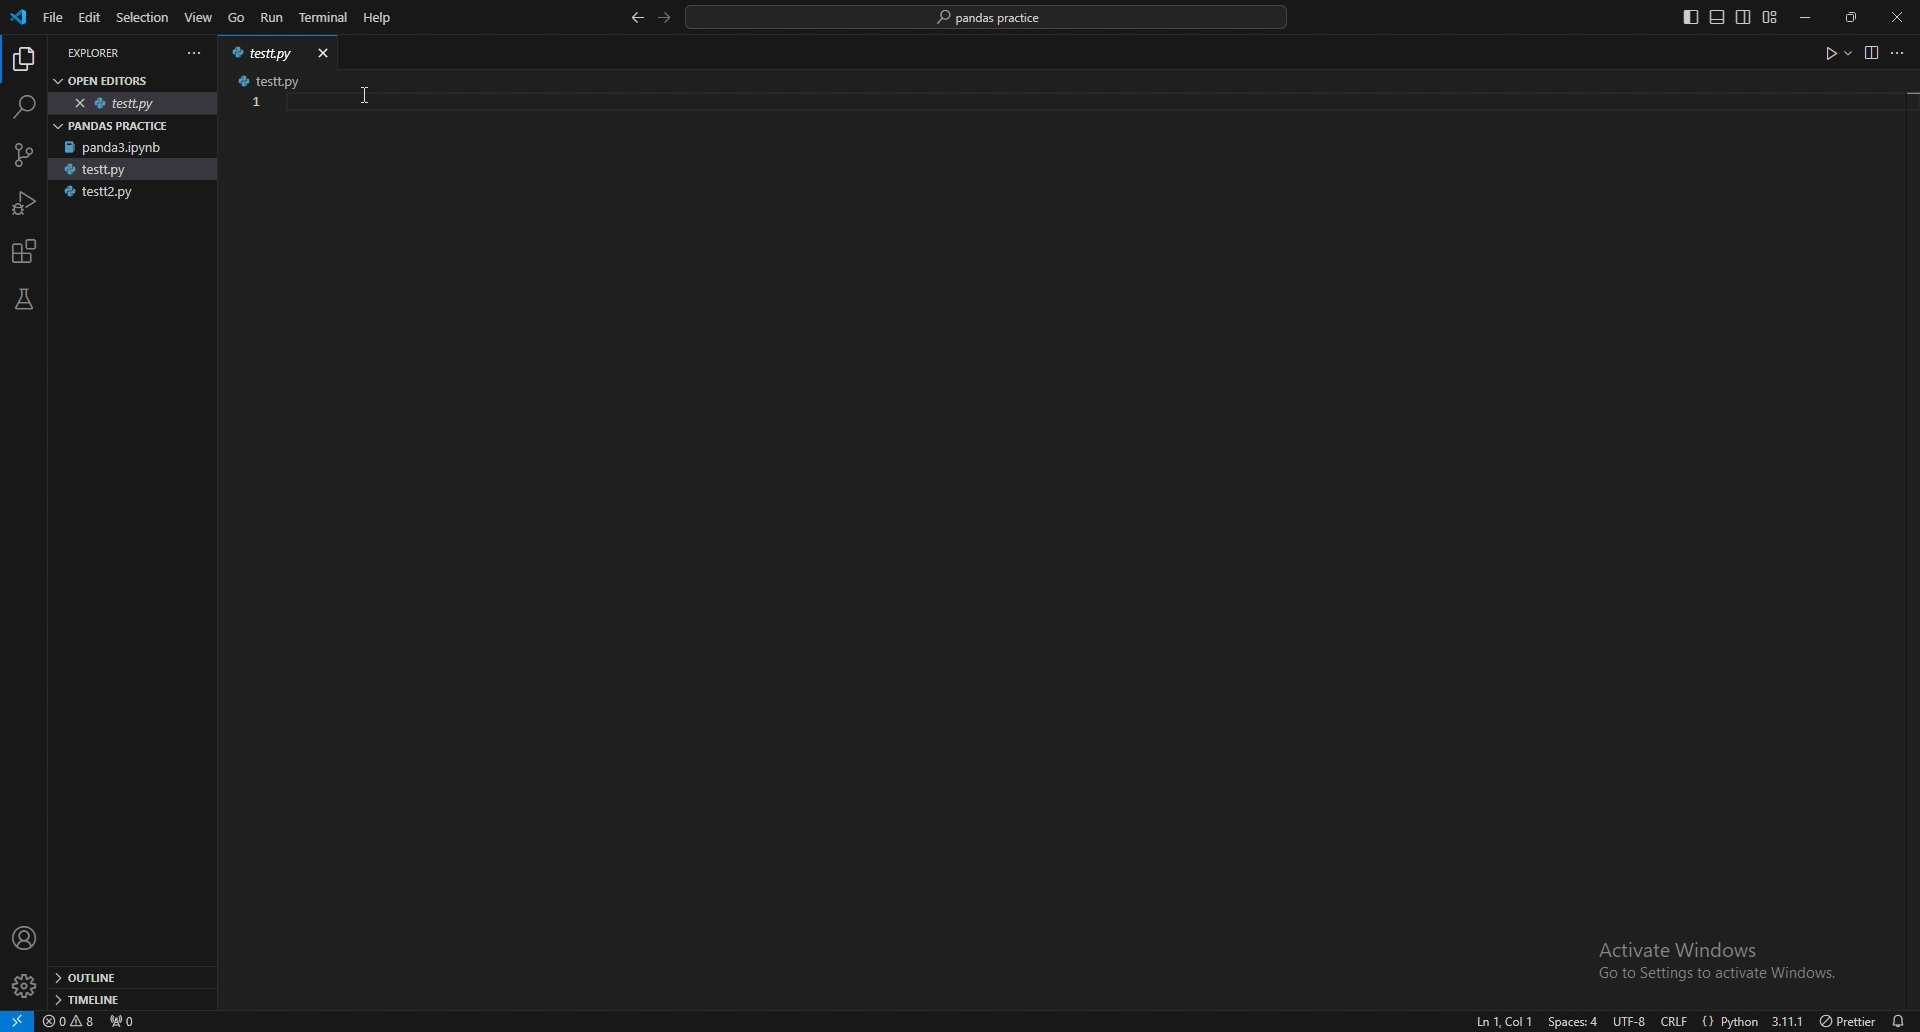  I want to click on alarms, so click(1899, 1020).